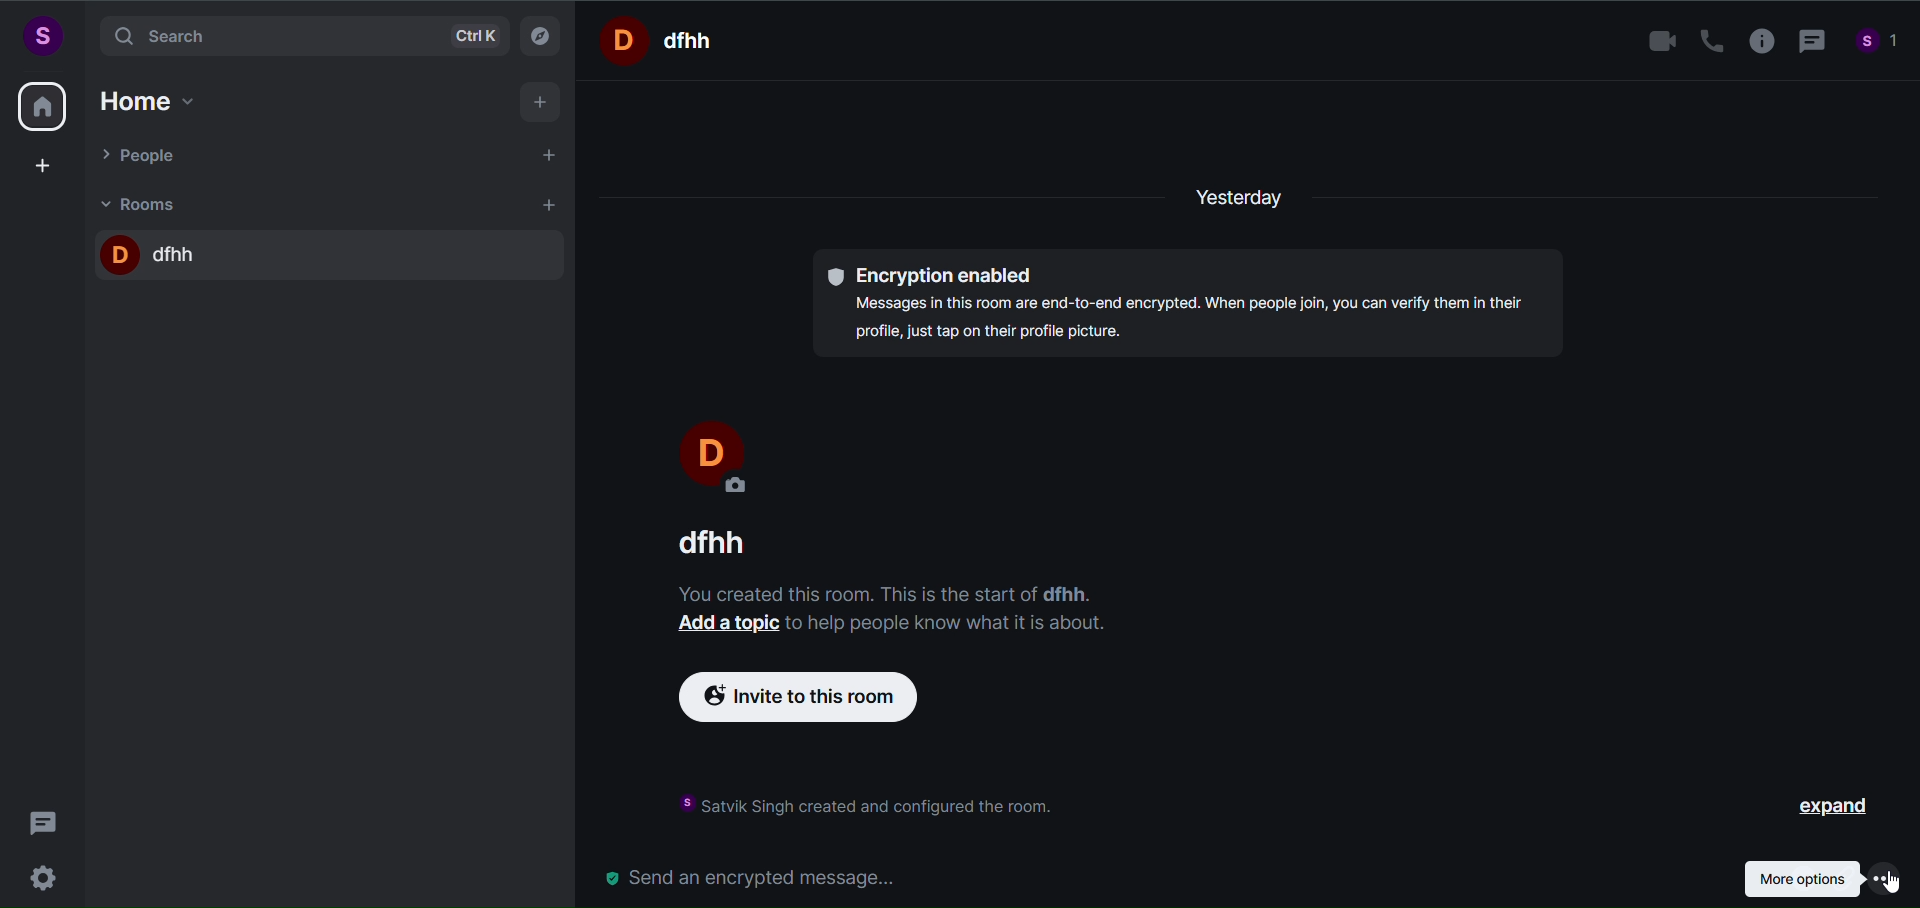  Describe the element at coordinates (155, 98) in the screenshot. I see `home option` at that location.